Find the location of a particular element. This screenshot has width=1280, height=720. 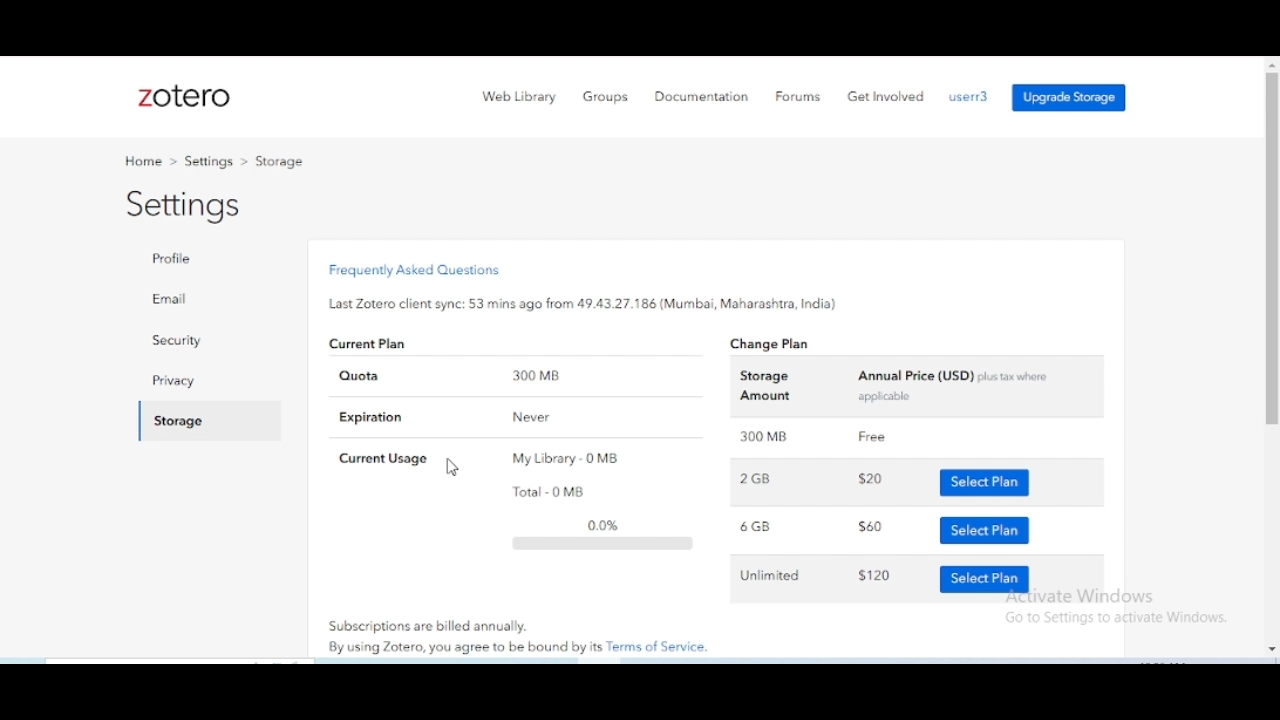

zotero is located at coordinates (182, 97).